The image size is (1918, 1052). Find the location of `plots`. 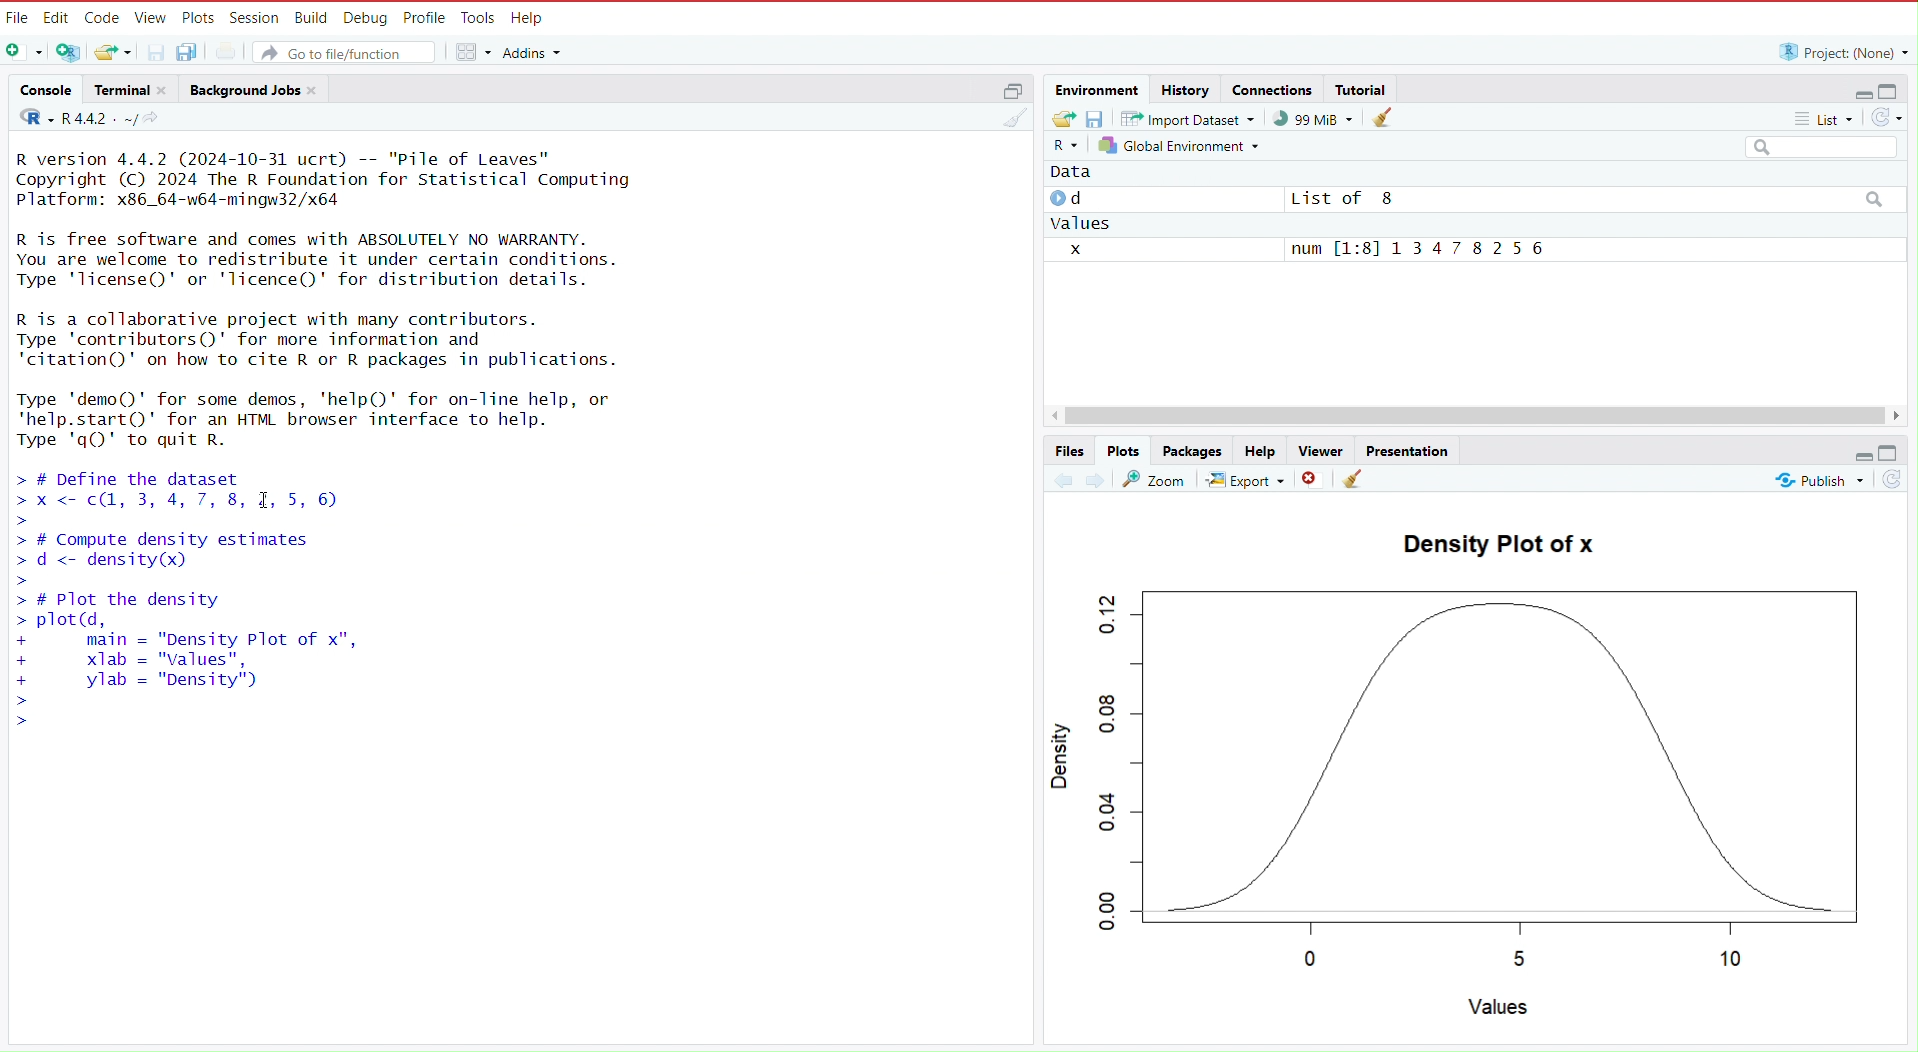

plots is located at coordinates (1126, 449).